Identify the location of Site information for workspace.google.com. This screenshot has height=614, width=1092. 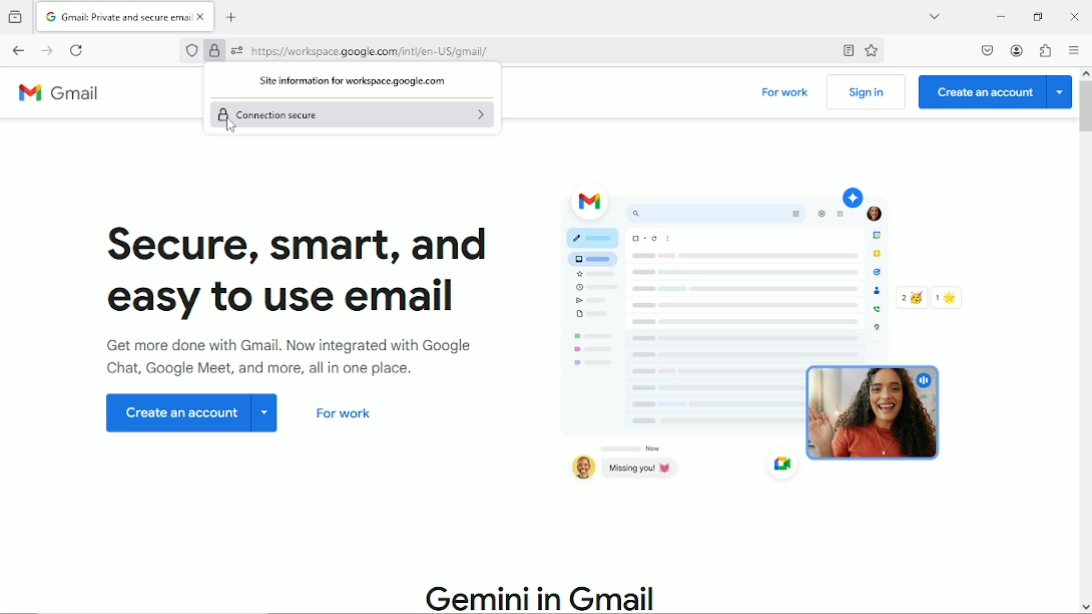
(355, 81).